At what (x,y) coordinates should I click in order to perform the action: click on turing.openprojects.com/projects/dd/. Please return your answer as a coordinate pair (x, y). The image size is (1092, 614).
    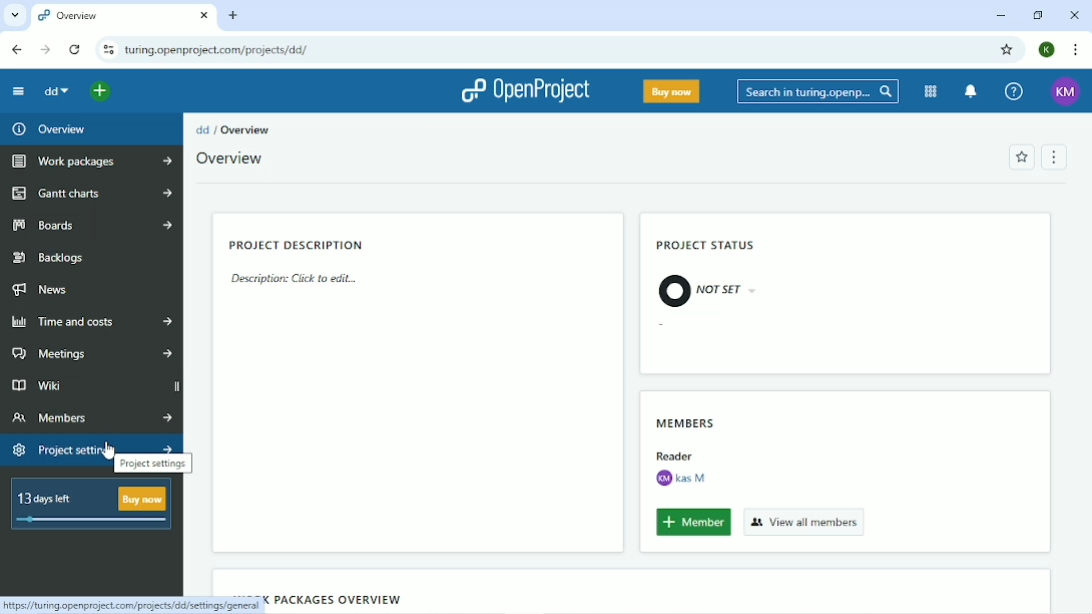
    Looking at the image, I should click on (223, 48).